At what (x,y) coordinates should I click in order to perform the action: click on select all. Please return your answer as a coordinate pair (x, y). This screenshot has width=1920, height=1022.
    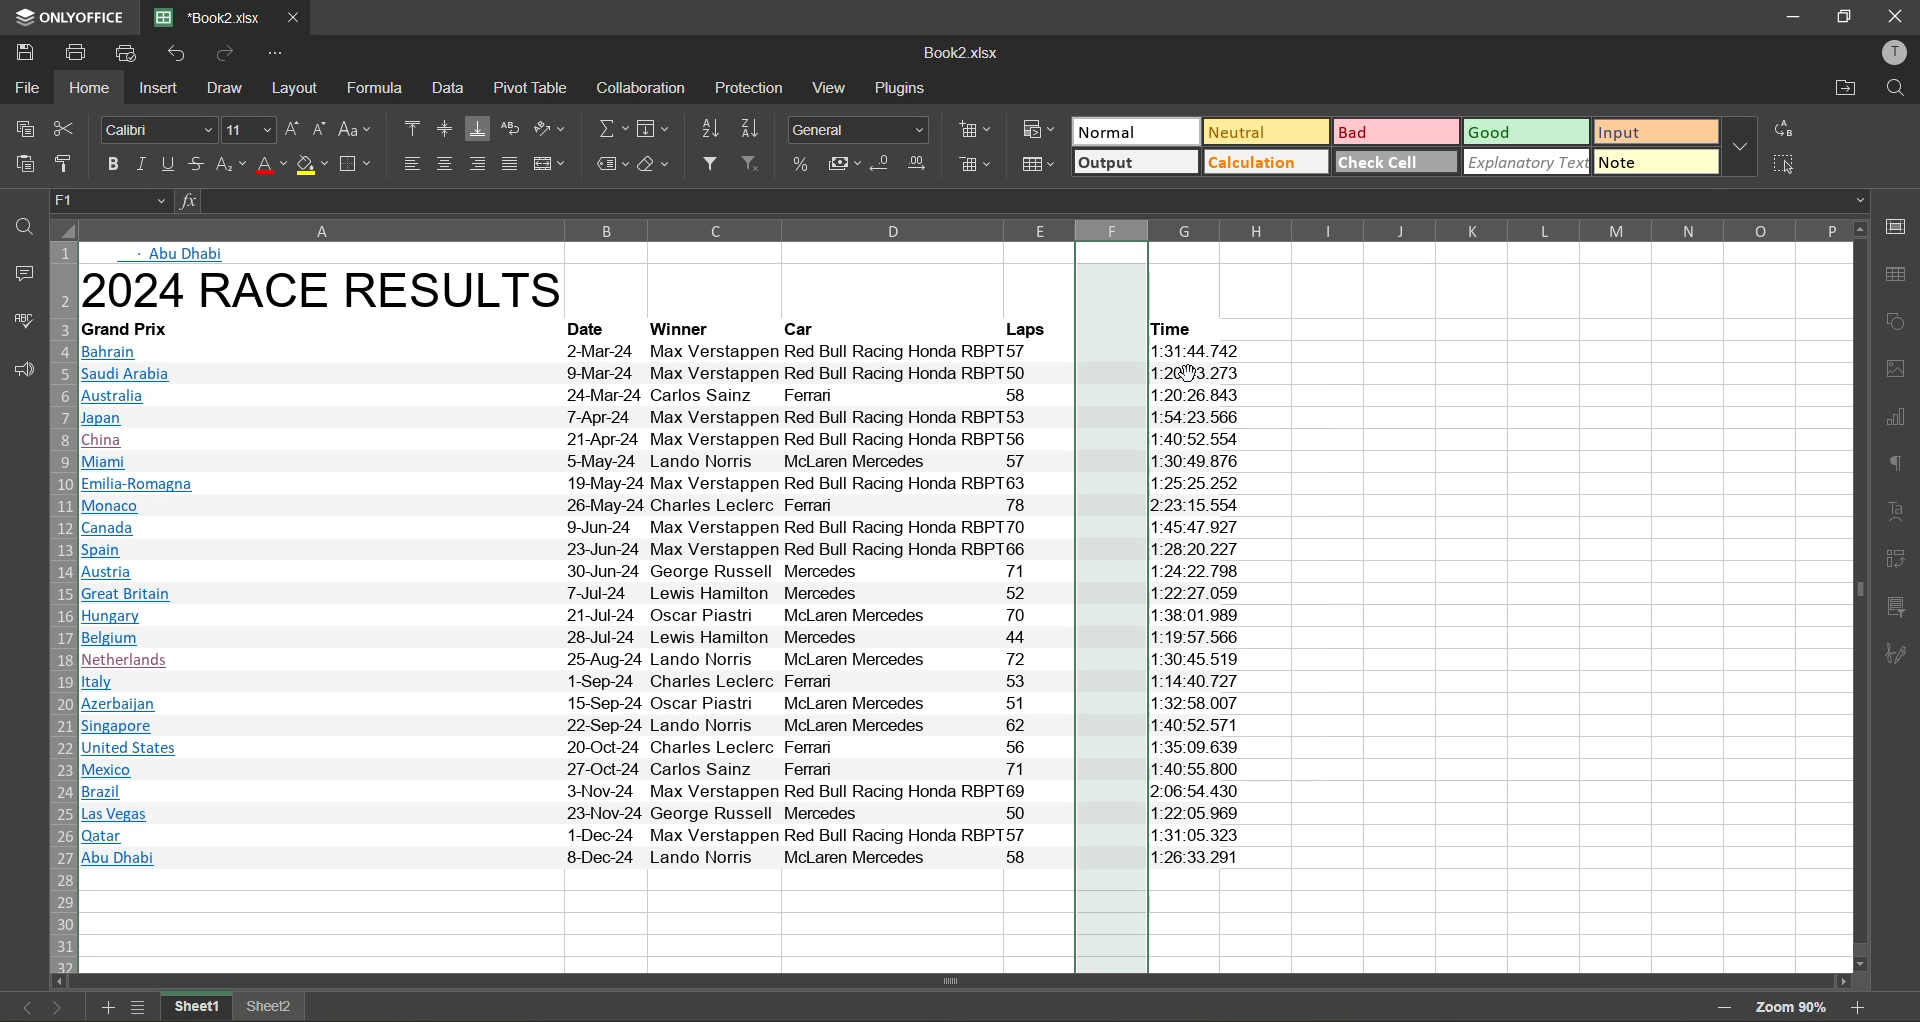
    Looking at the image, I should click on (1788, 165).